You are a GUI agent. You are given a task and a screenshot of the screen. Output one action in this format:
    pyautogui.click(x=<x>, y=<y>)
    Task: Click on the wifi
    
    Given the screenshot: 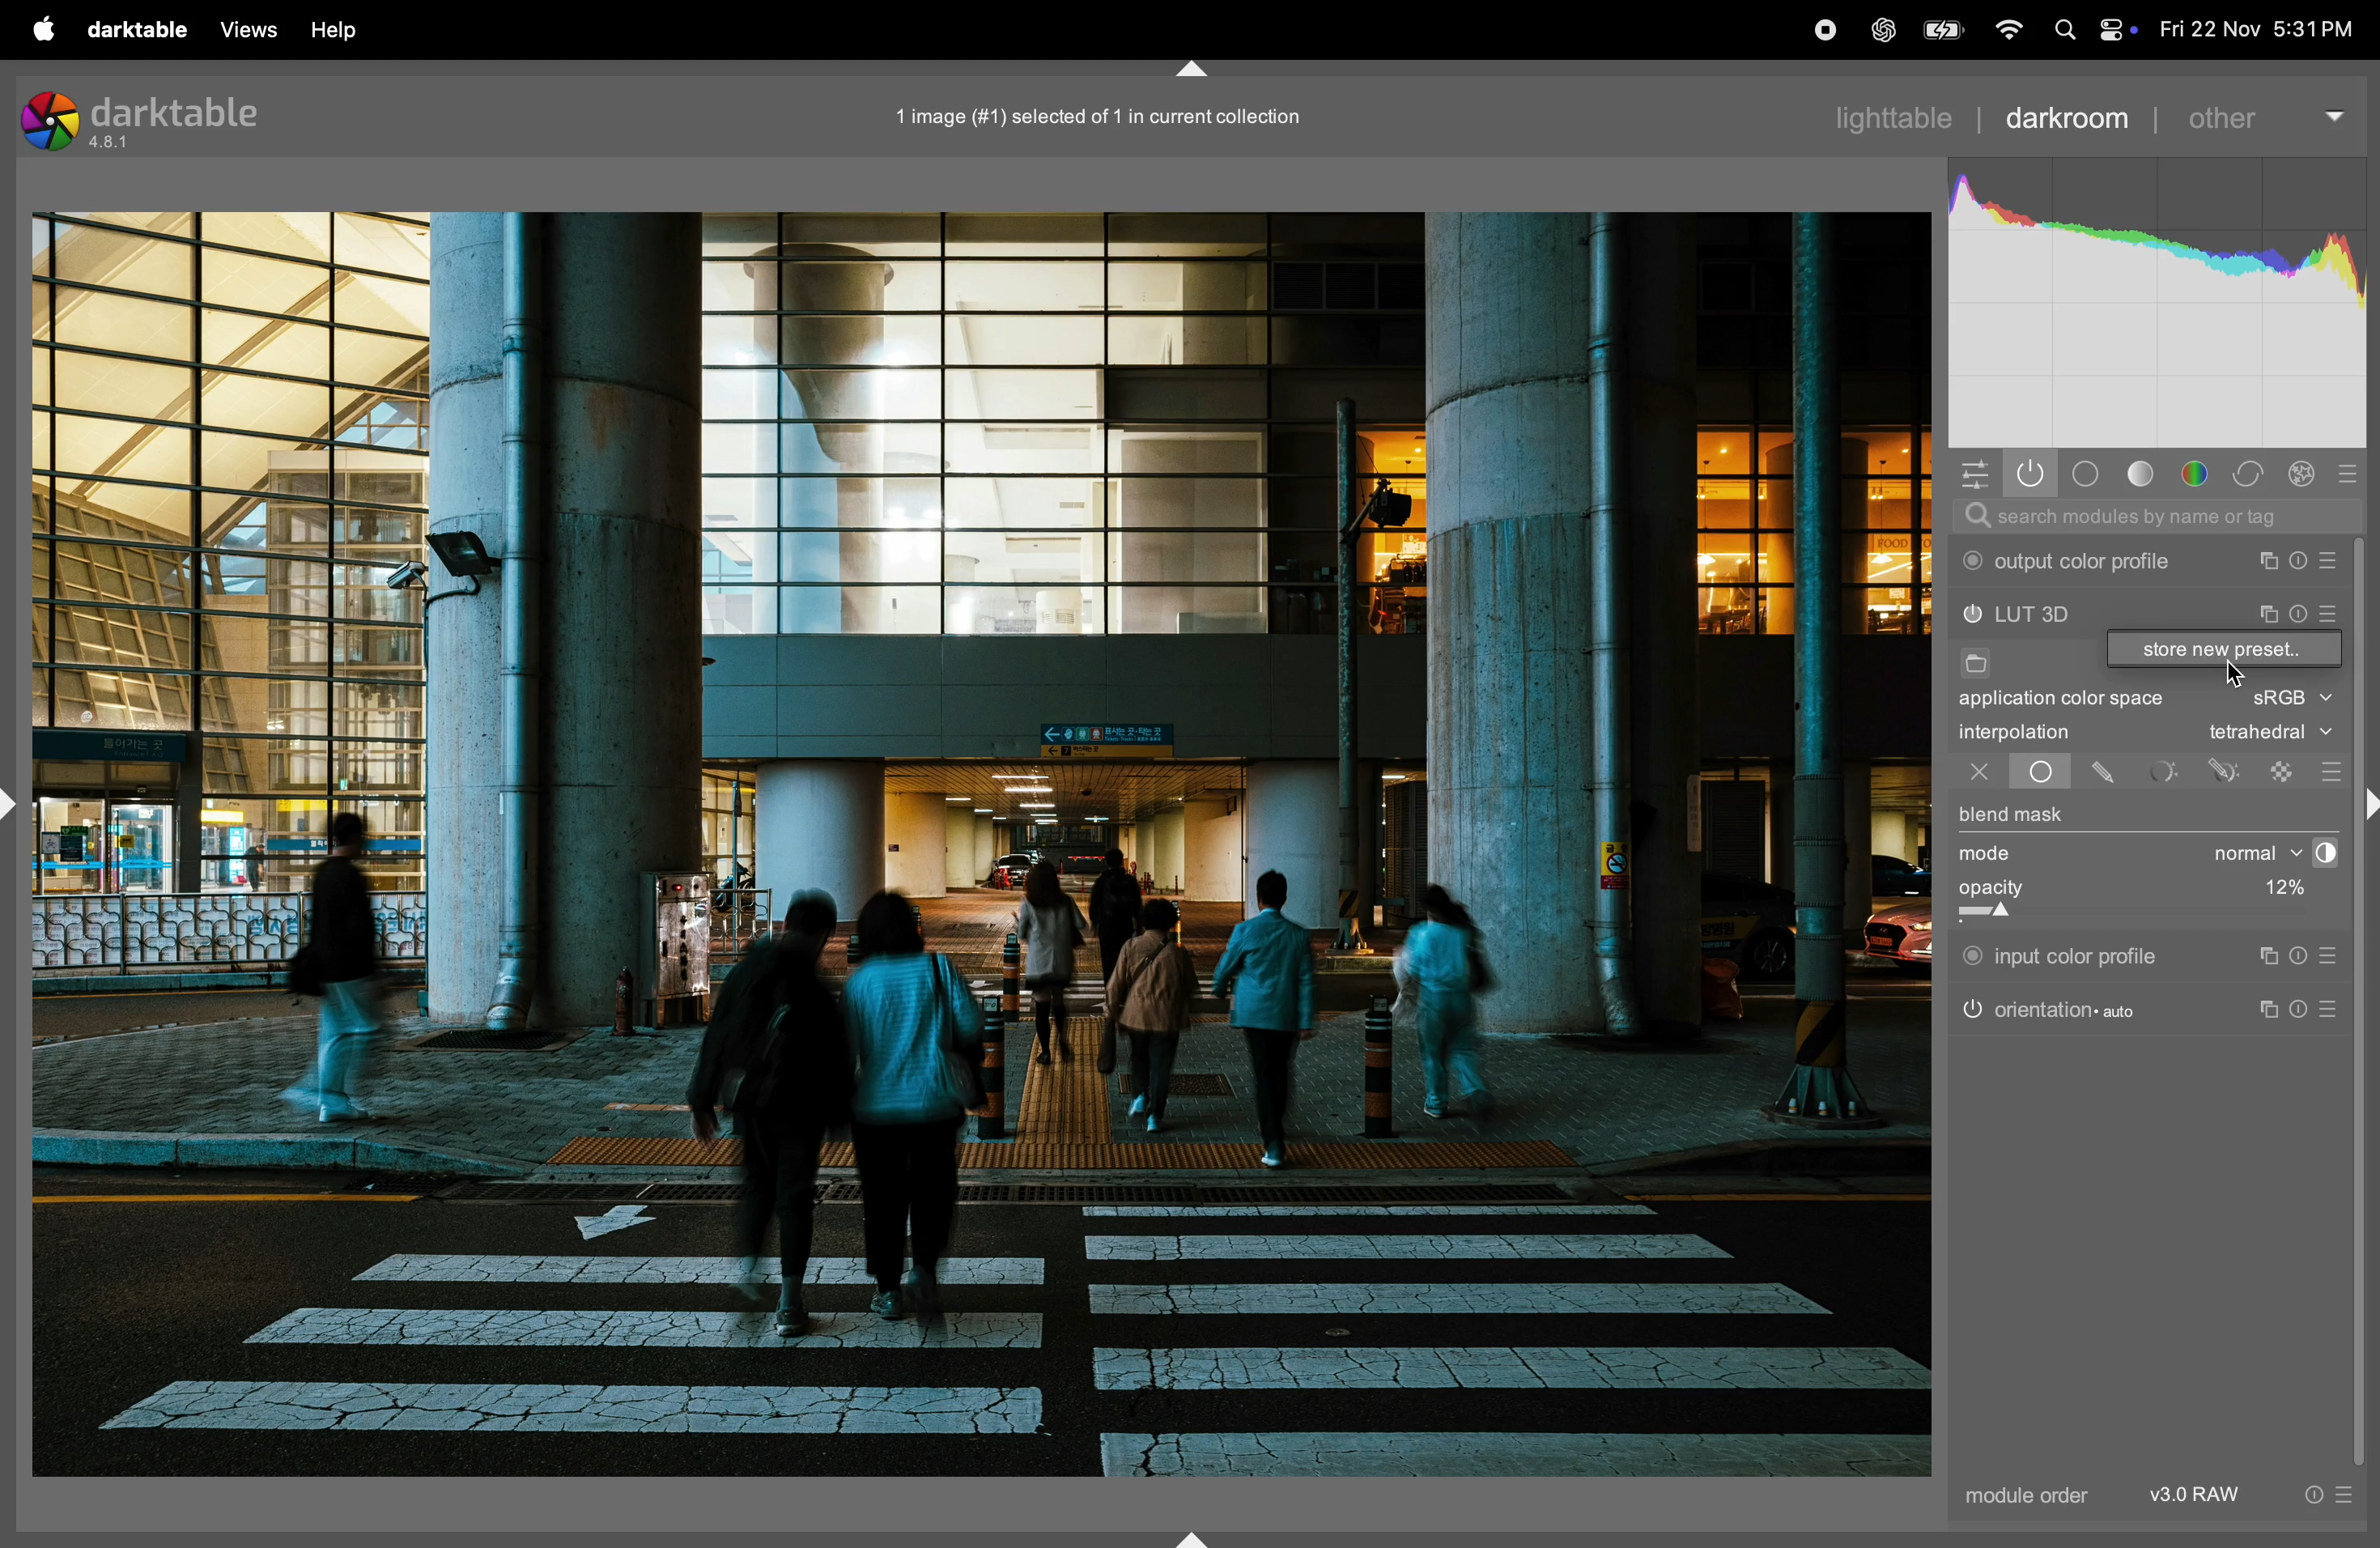 What is the action you would take?
    pyautogui.click(x=2006, y=32)
    